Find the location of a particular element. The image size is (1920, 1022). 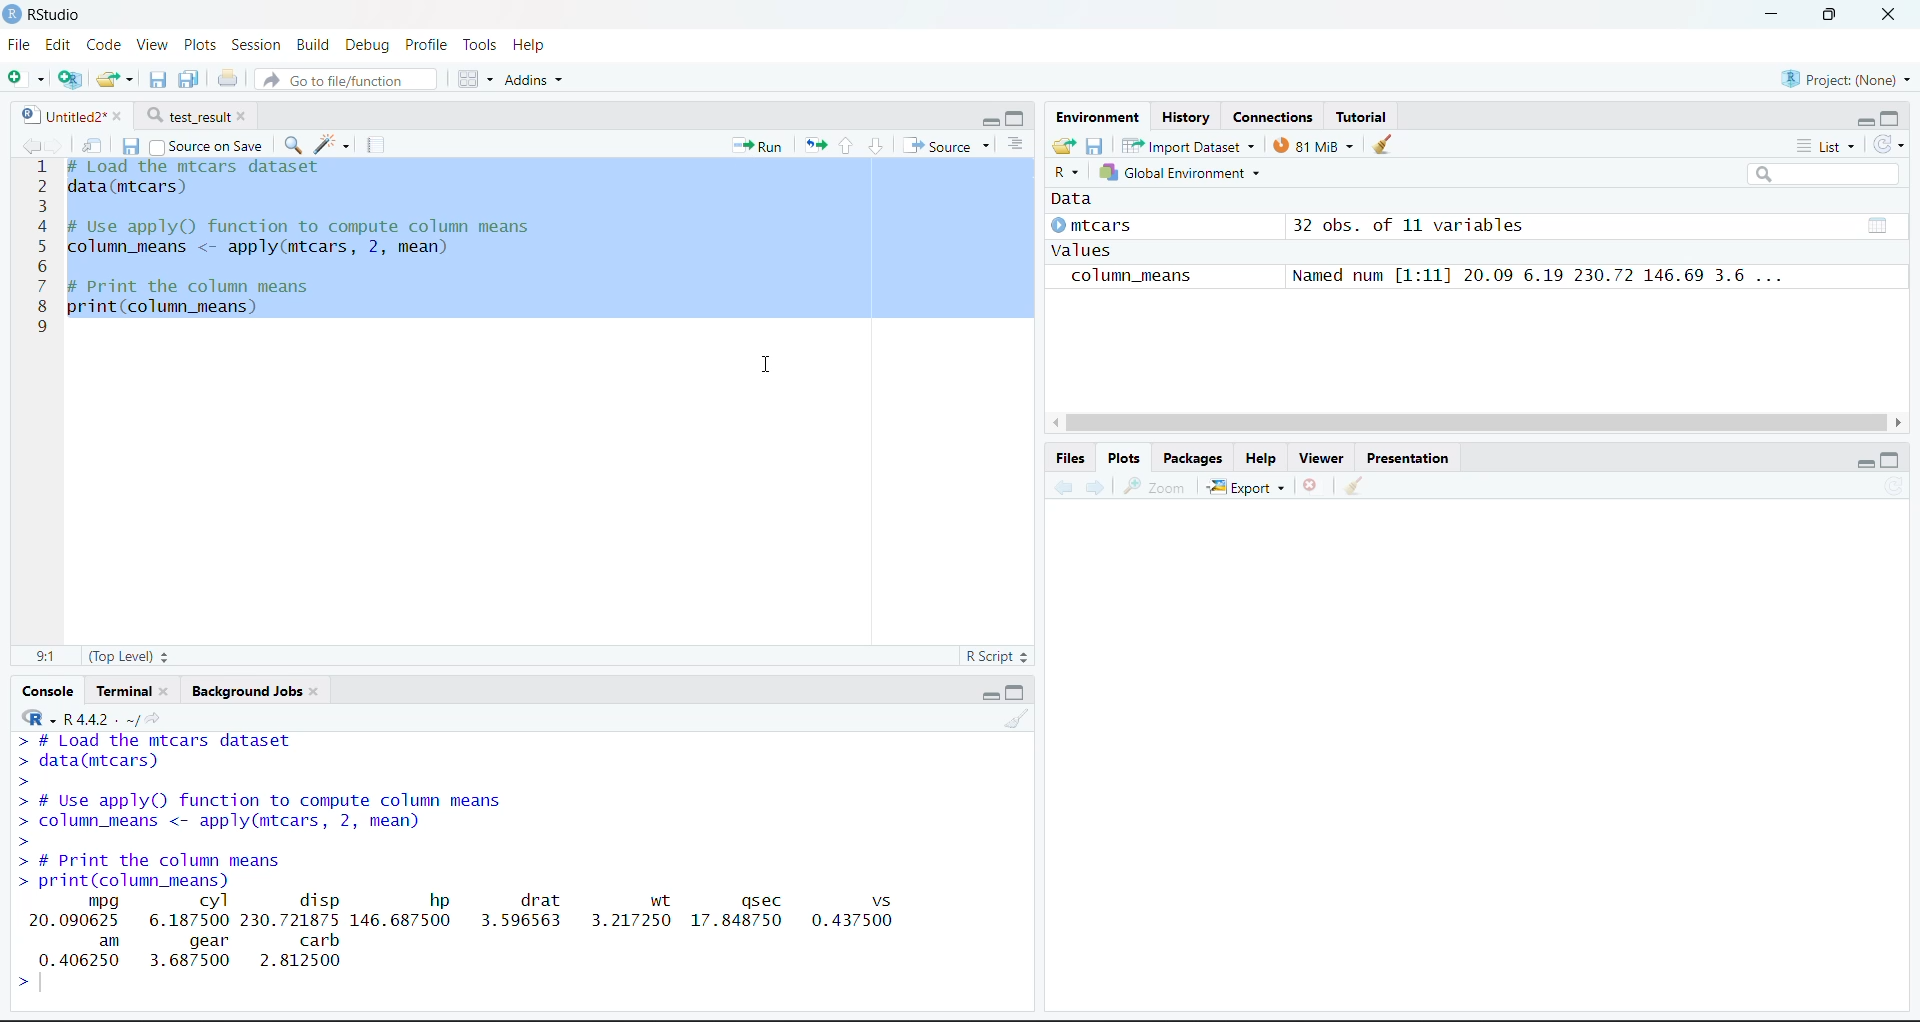

File is located at coordinates (16, 44).